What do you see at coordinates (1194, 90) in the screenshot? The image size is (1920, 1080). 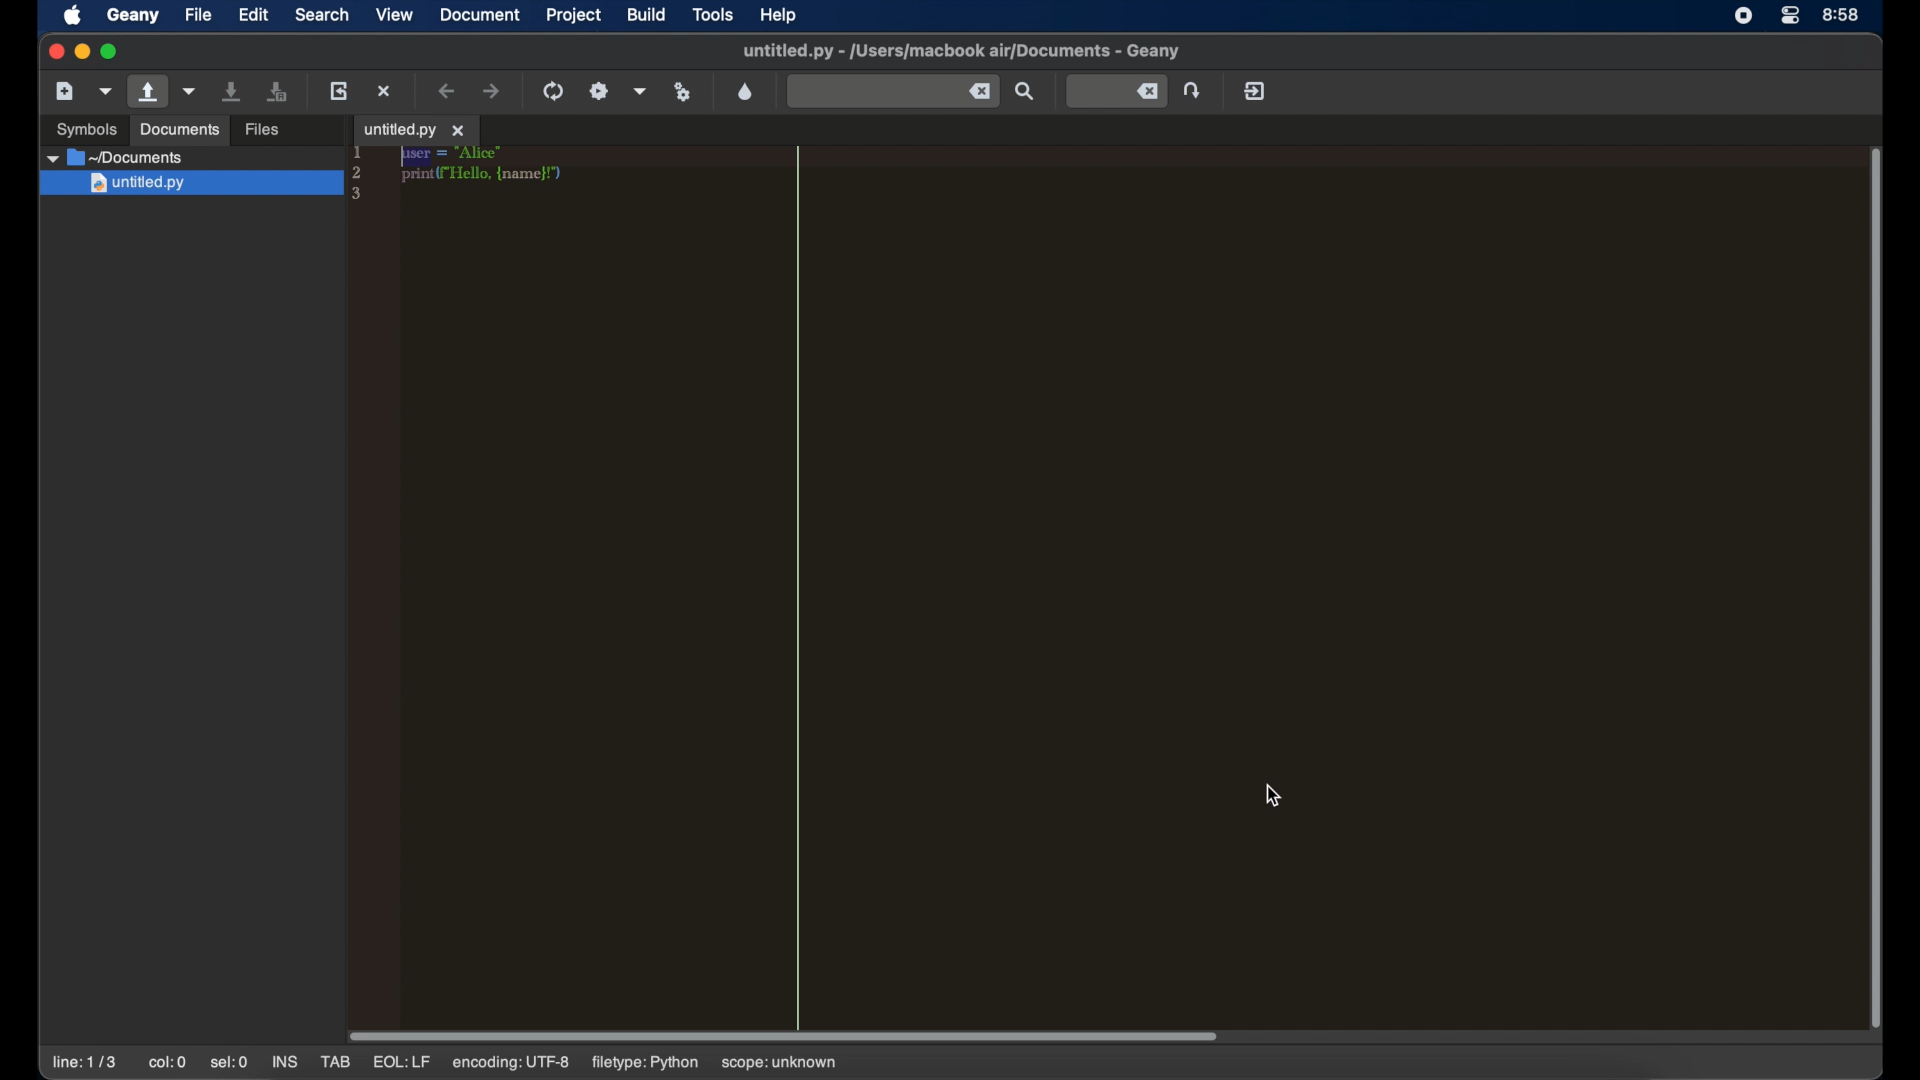 I see `jump to the entered line number` at bounding box center [1194, 90].